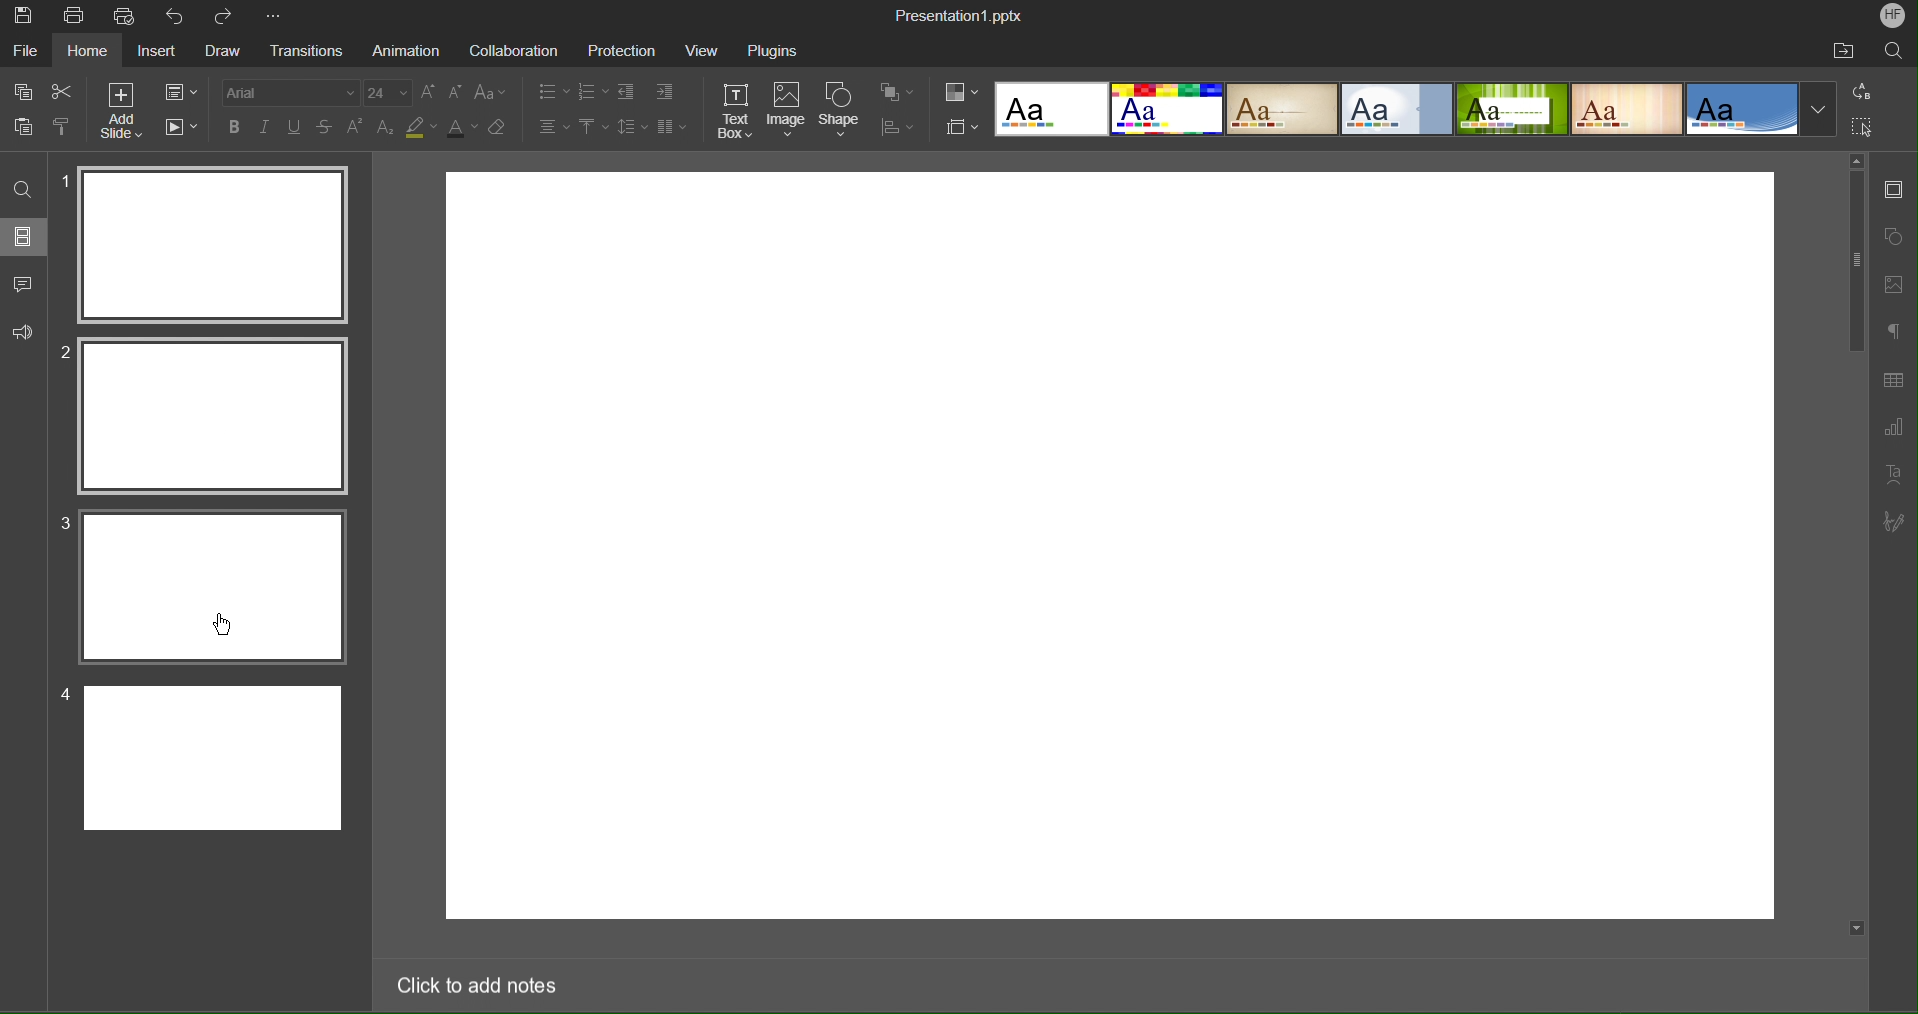  Describe the element at coordinates (231, 126) in the screenshot. I see `bold` at that location.